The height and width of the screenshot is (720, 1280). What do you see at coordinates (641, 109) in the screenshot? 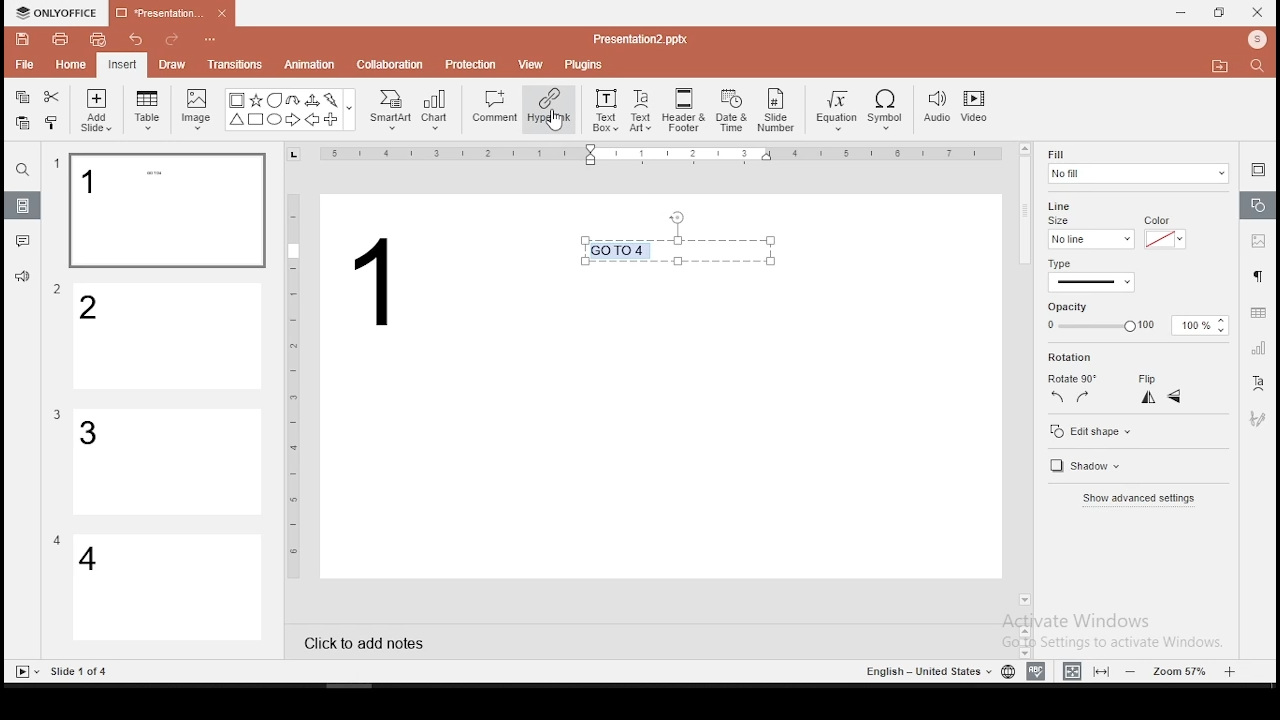
I see `text art` at bounding box center [641, 109].